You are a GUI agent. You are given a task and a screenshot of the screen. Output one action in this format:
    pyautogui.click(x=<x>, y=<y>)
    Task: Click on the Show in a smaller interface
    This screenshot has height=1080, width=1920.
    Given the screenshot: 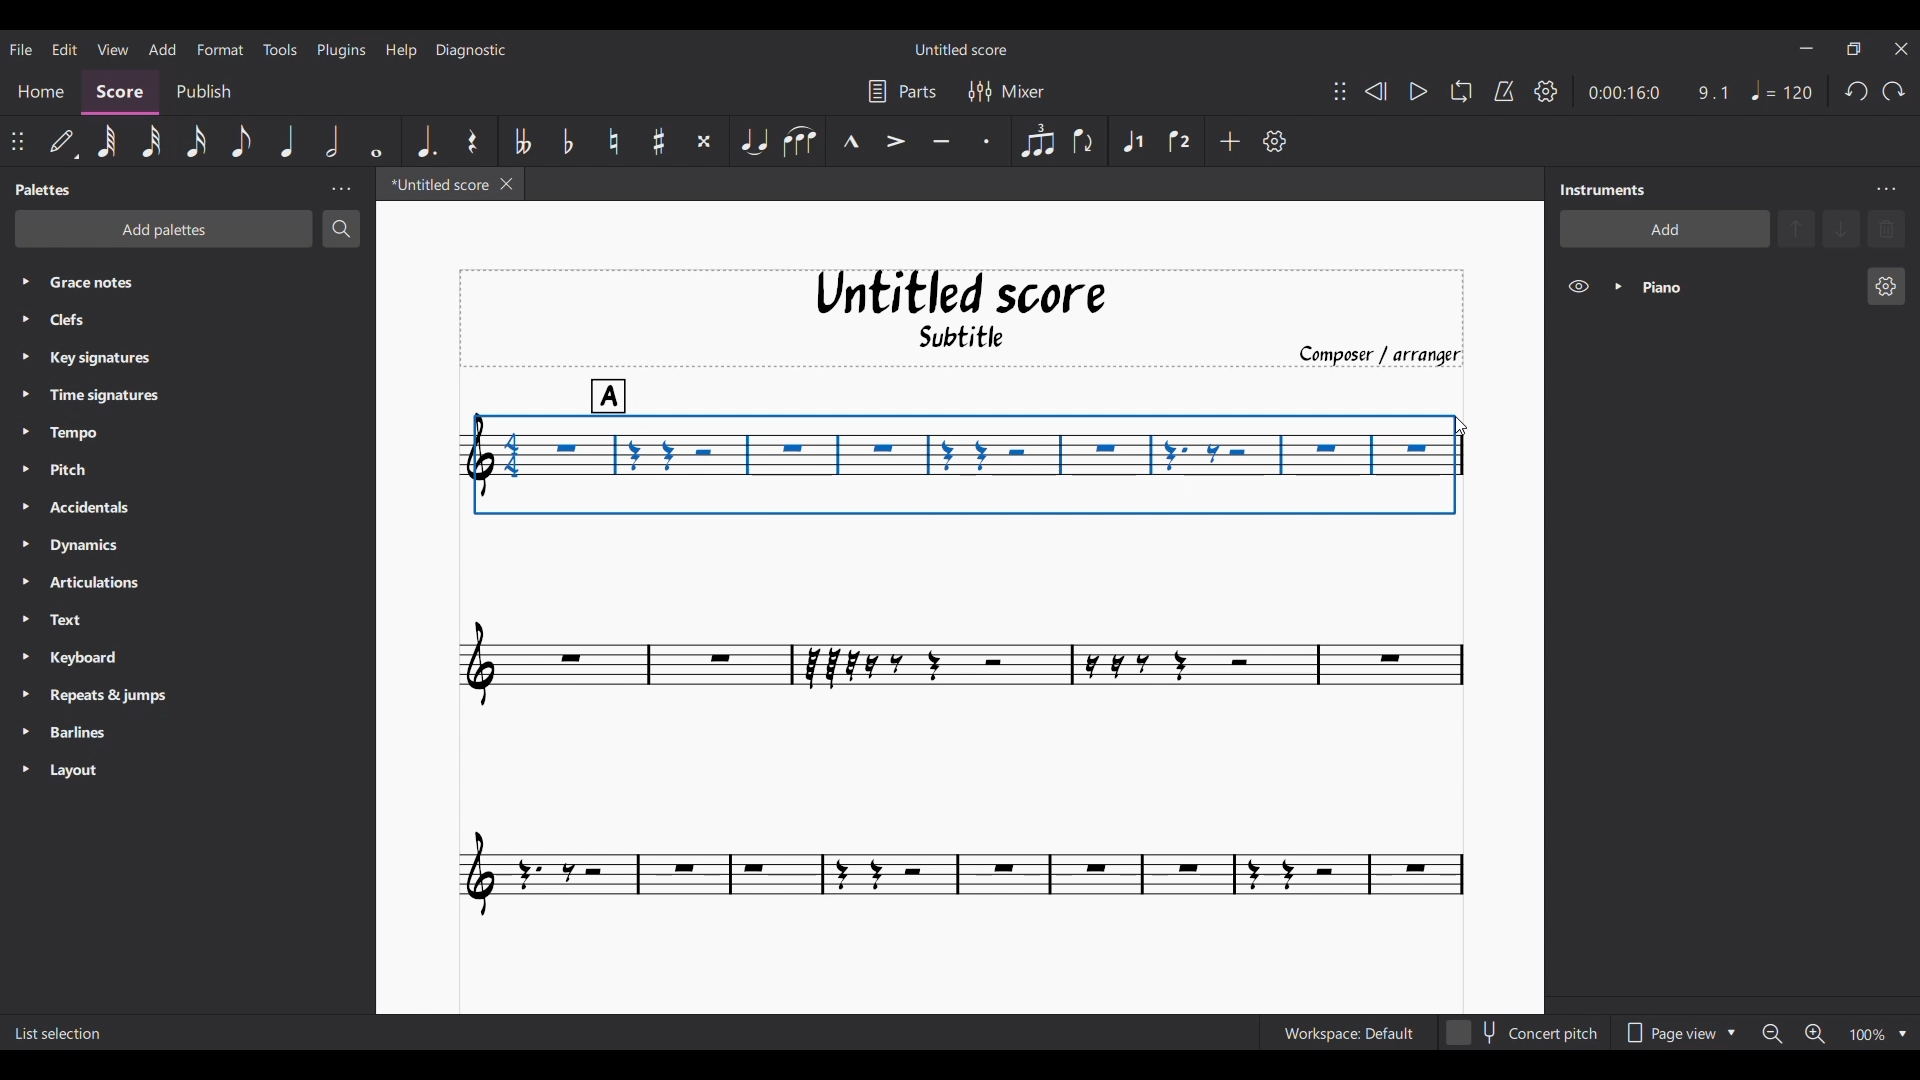 What is the action you would take?
    pyautogui.click(x=1853, y=49)
    